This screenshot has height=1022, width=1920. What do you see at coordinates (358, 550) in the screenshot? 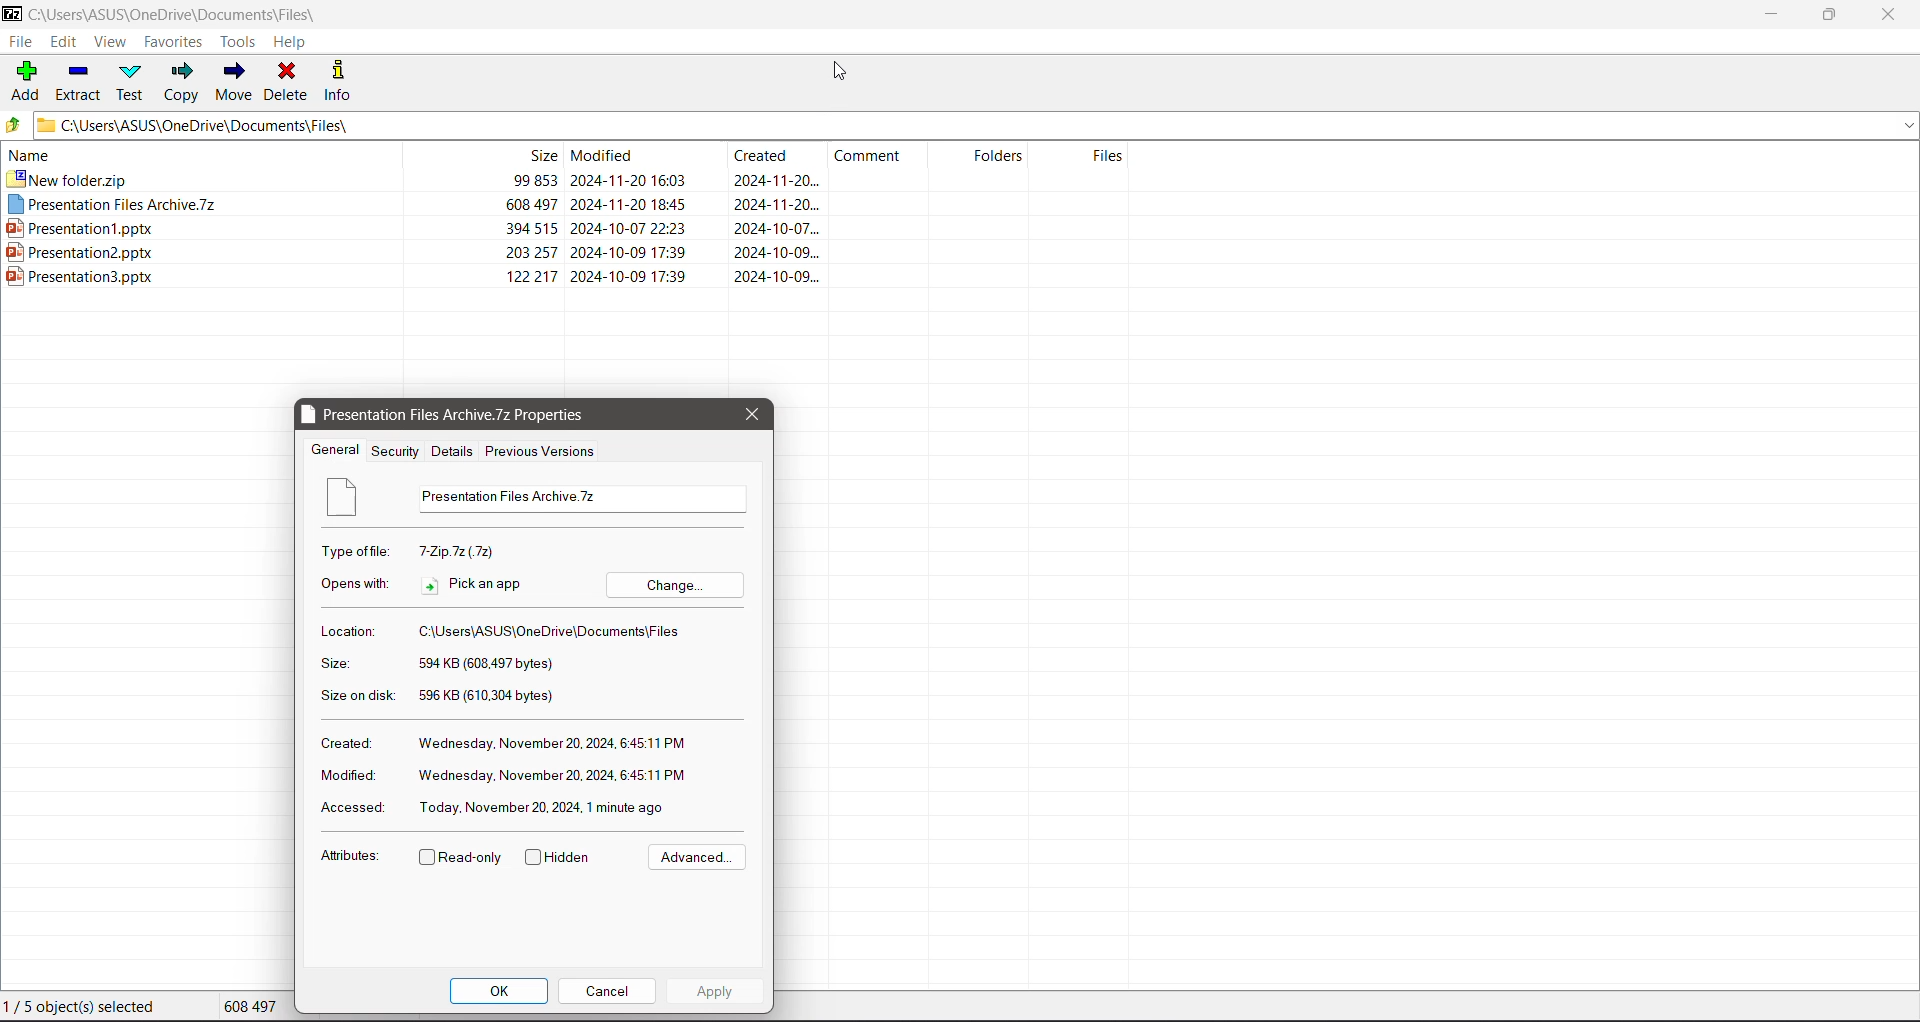
I see `Type of file` at bounding box center [358, 550].